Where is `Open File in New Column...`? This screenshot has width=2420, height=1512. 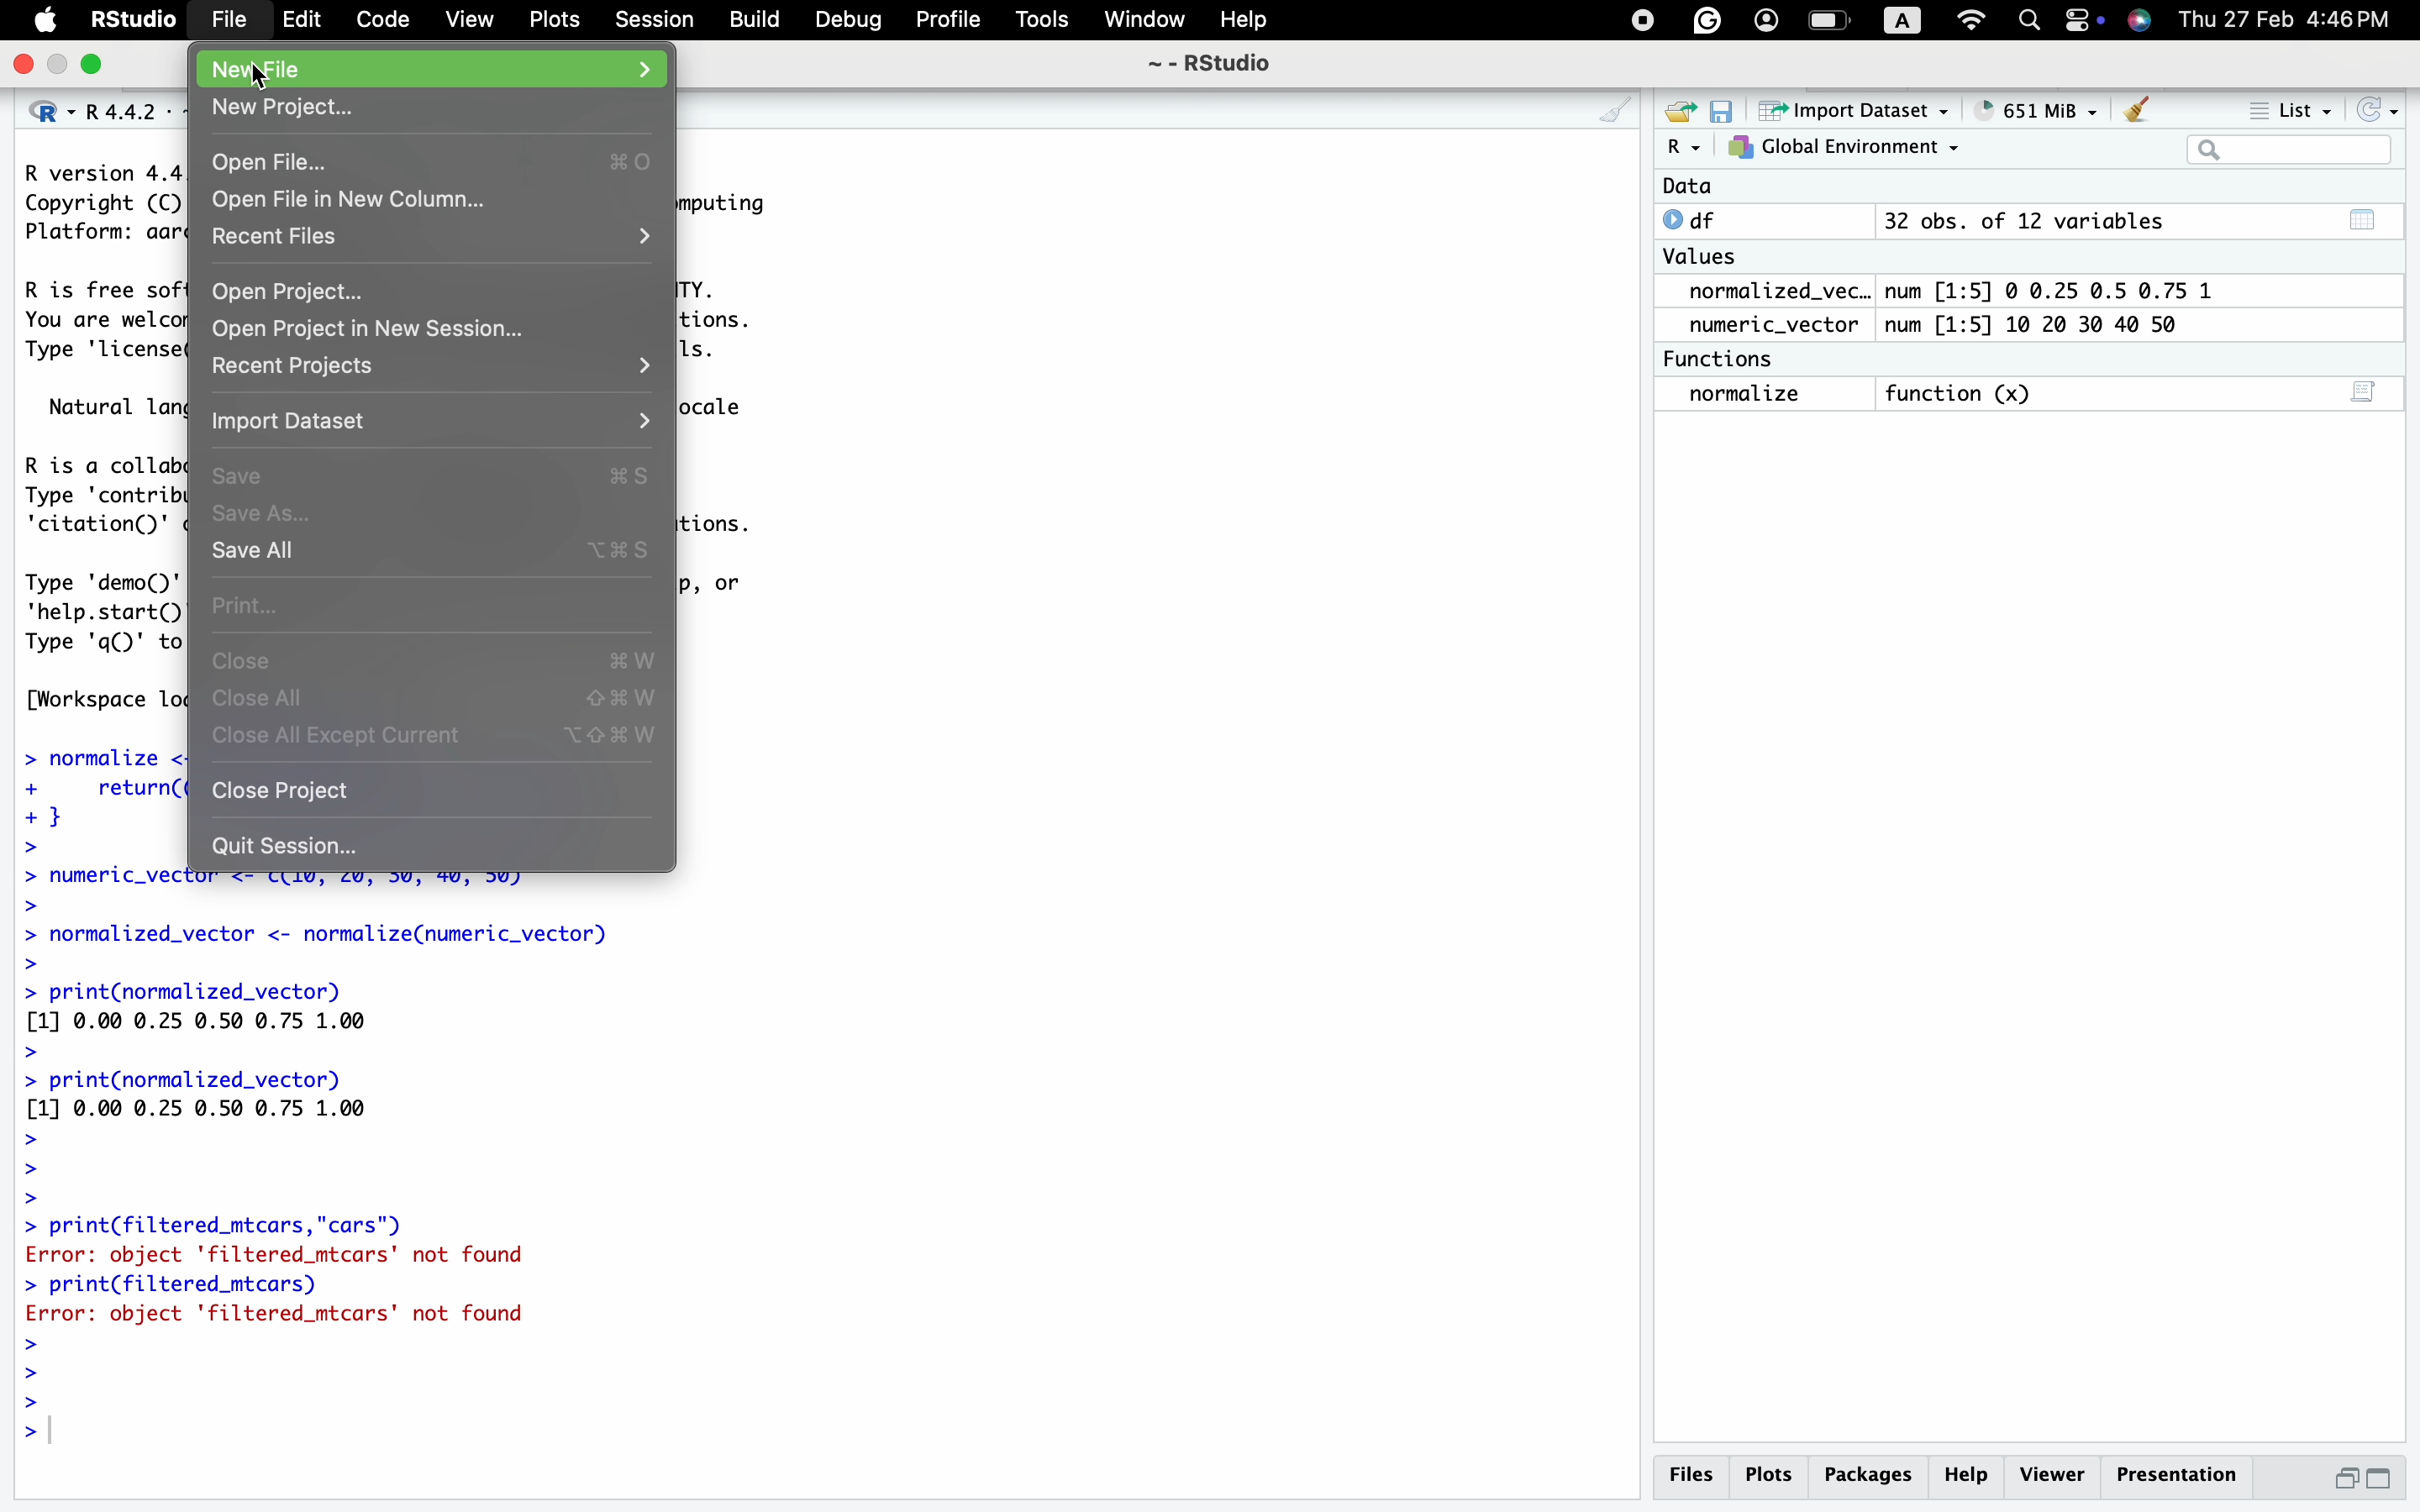
Open File in New Column... is located at coordinates (432, 203).